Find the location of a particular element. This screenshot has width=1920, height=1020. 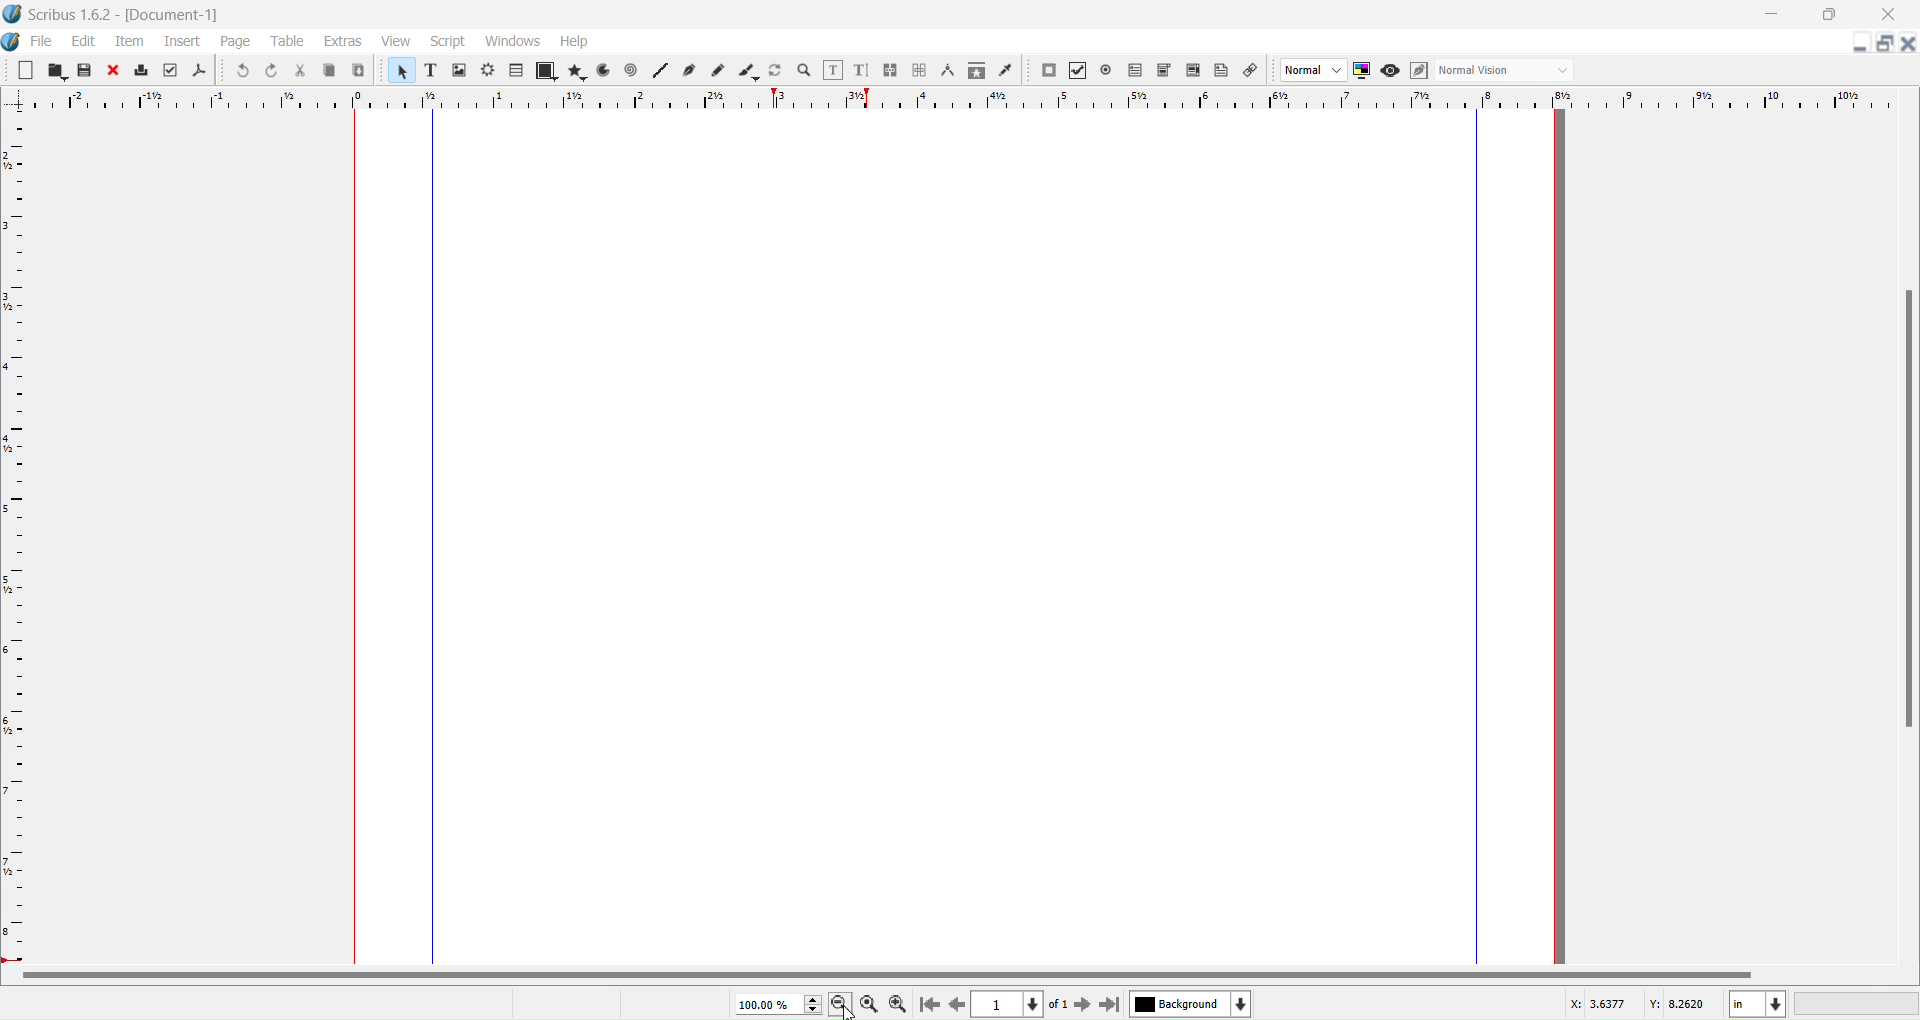

Paste is located at coordinates (359, 73).